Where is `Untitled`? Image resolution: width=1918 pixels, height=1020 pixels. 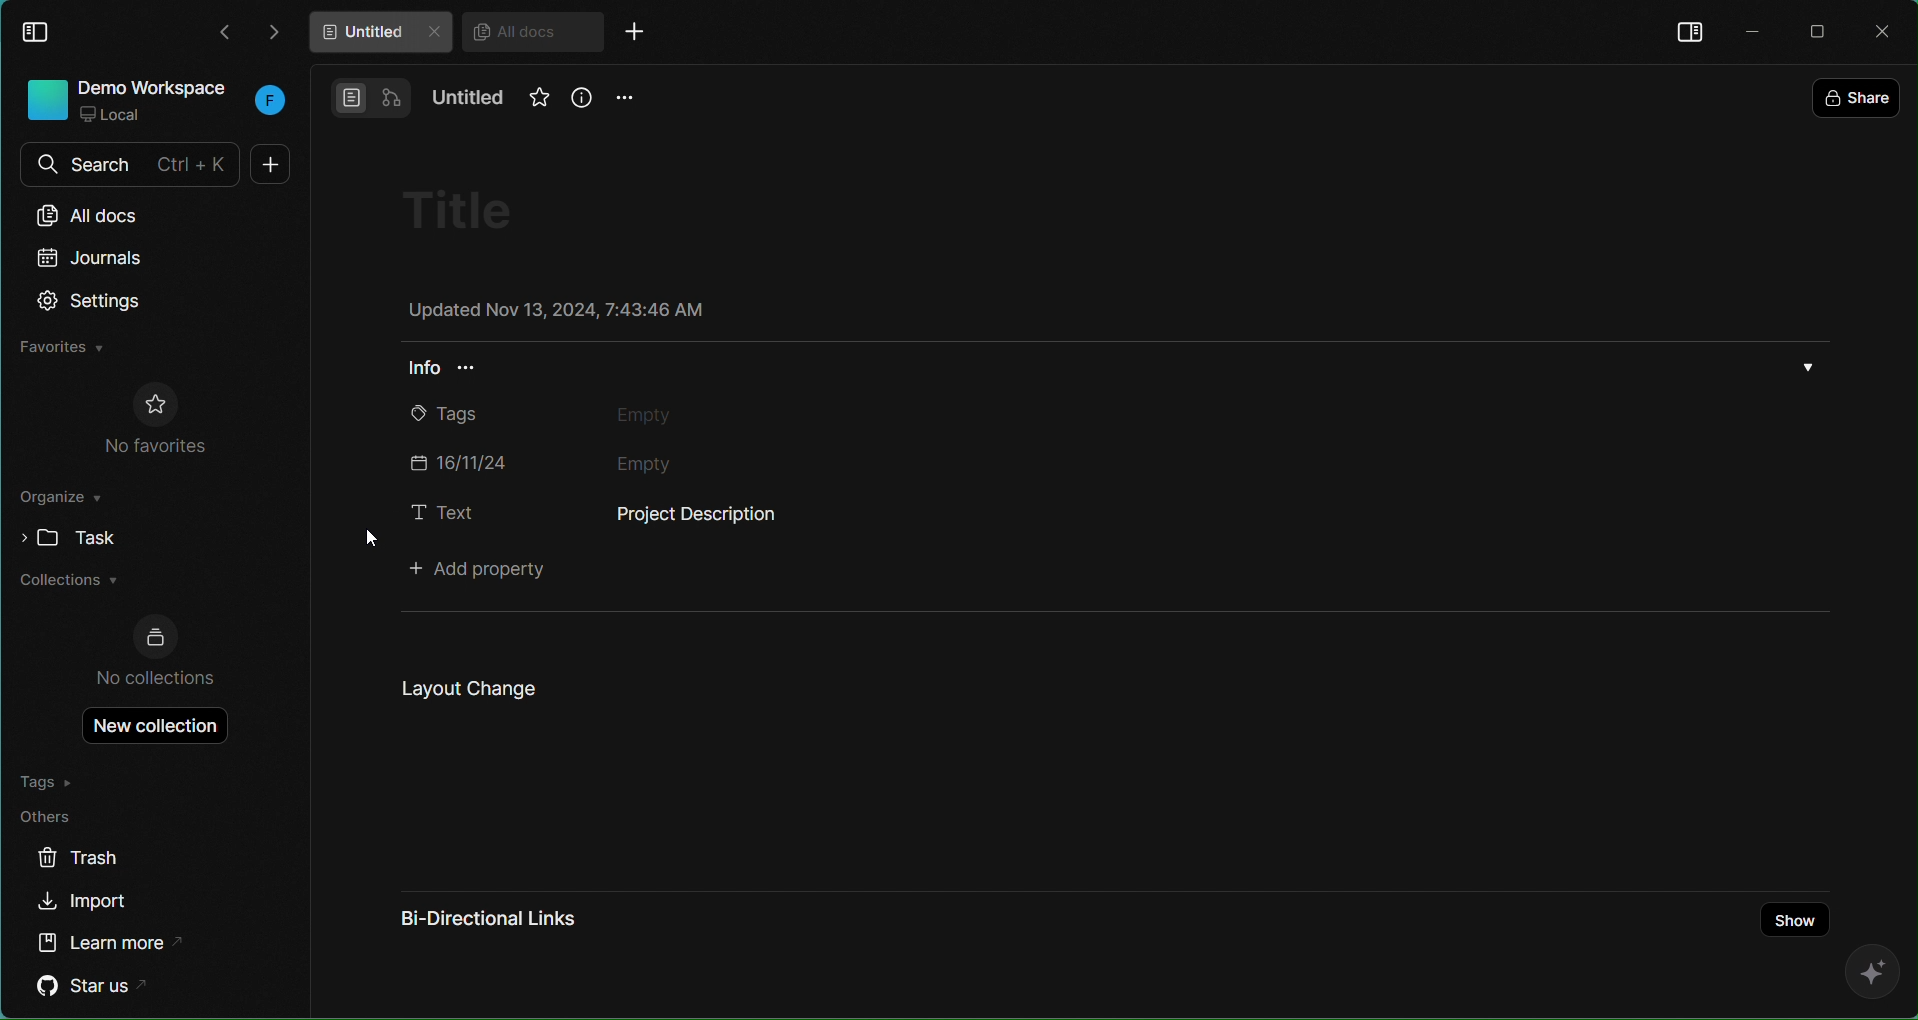 Untitled is located at coordinates (470, 99).